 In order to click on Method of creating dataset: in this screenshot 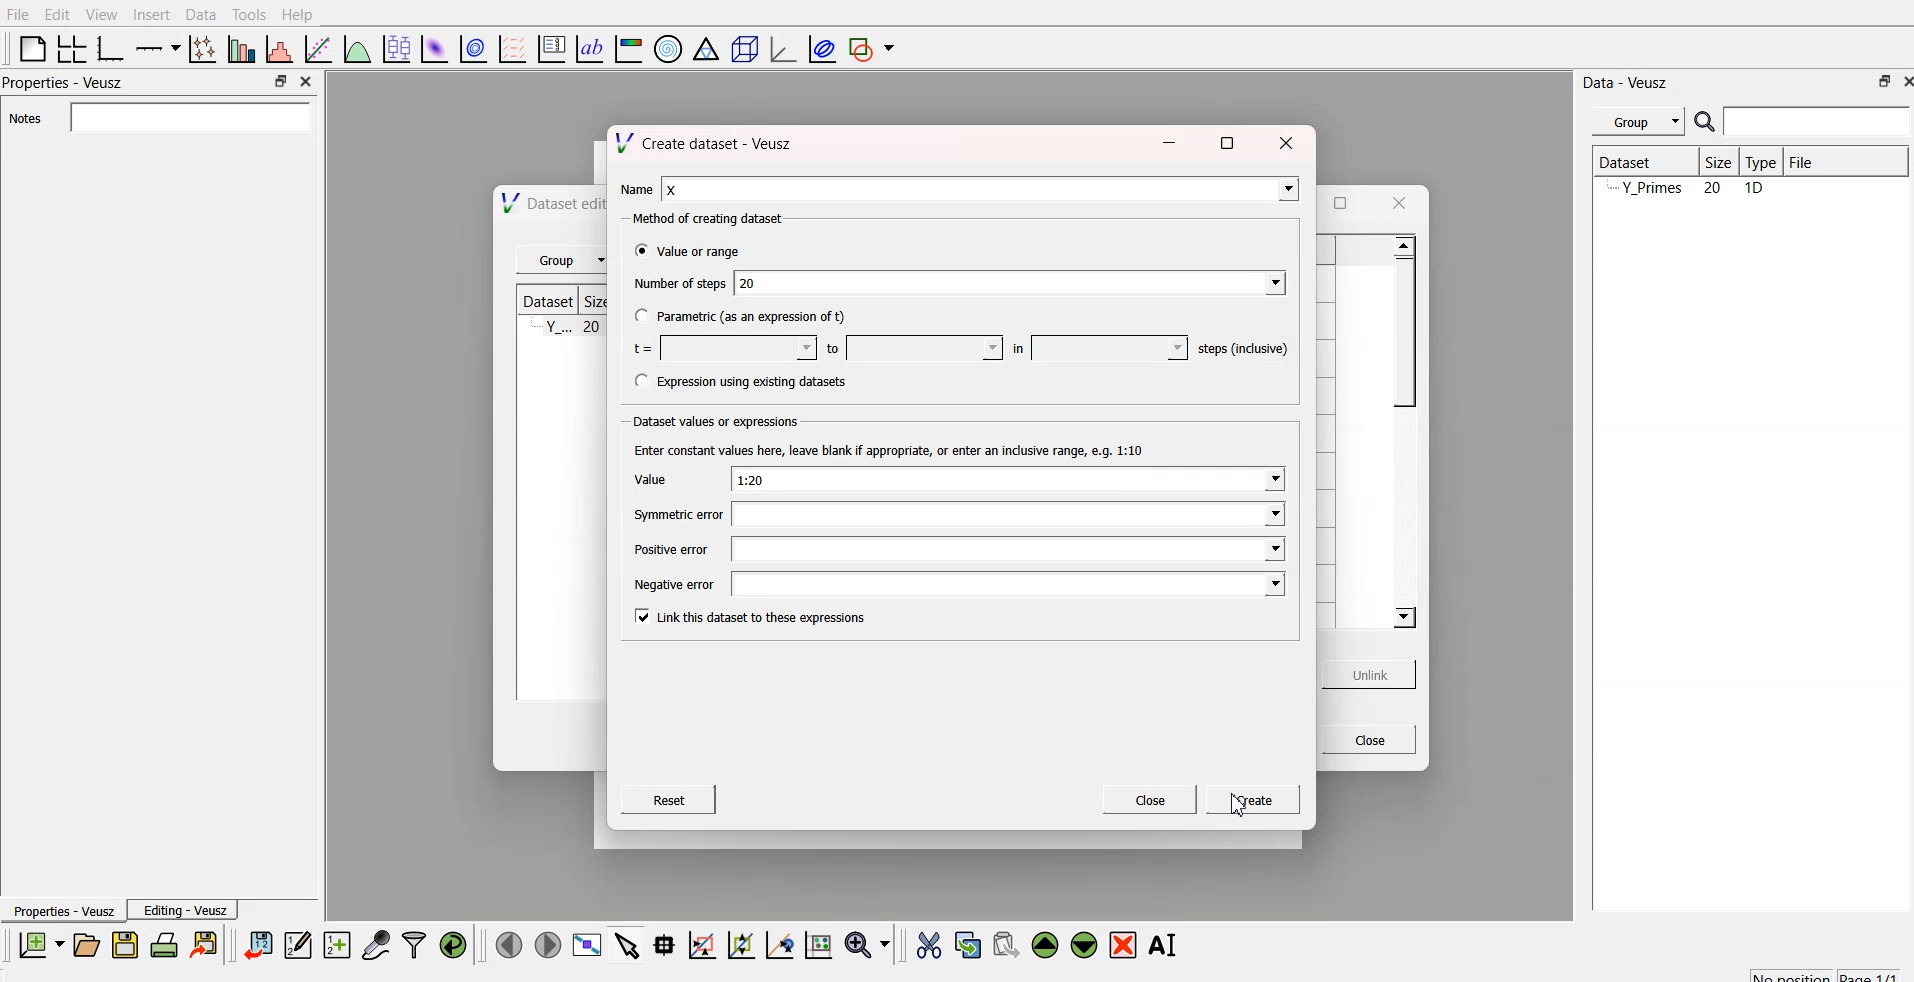, I will do `click(717, 216)`.